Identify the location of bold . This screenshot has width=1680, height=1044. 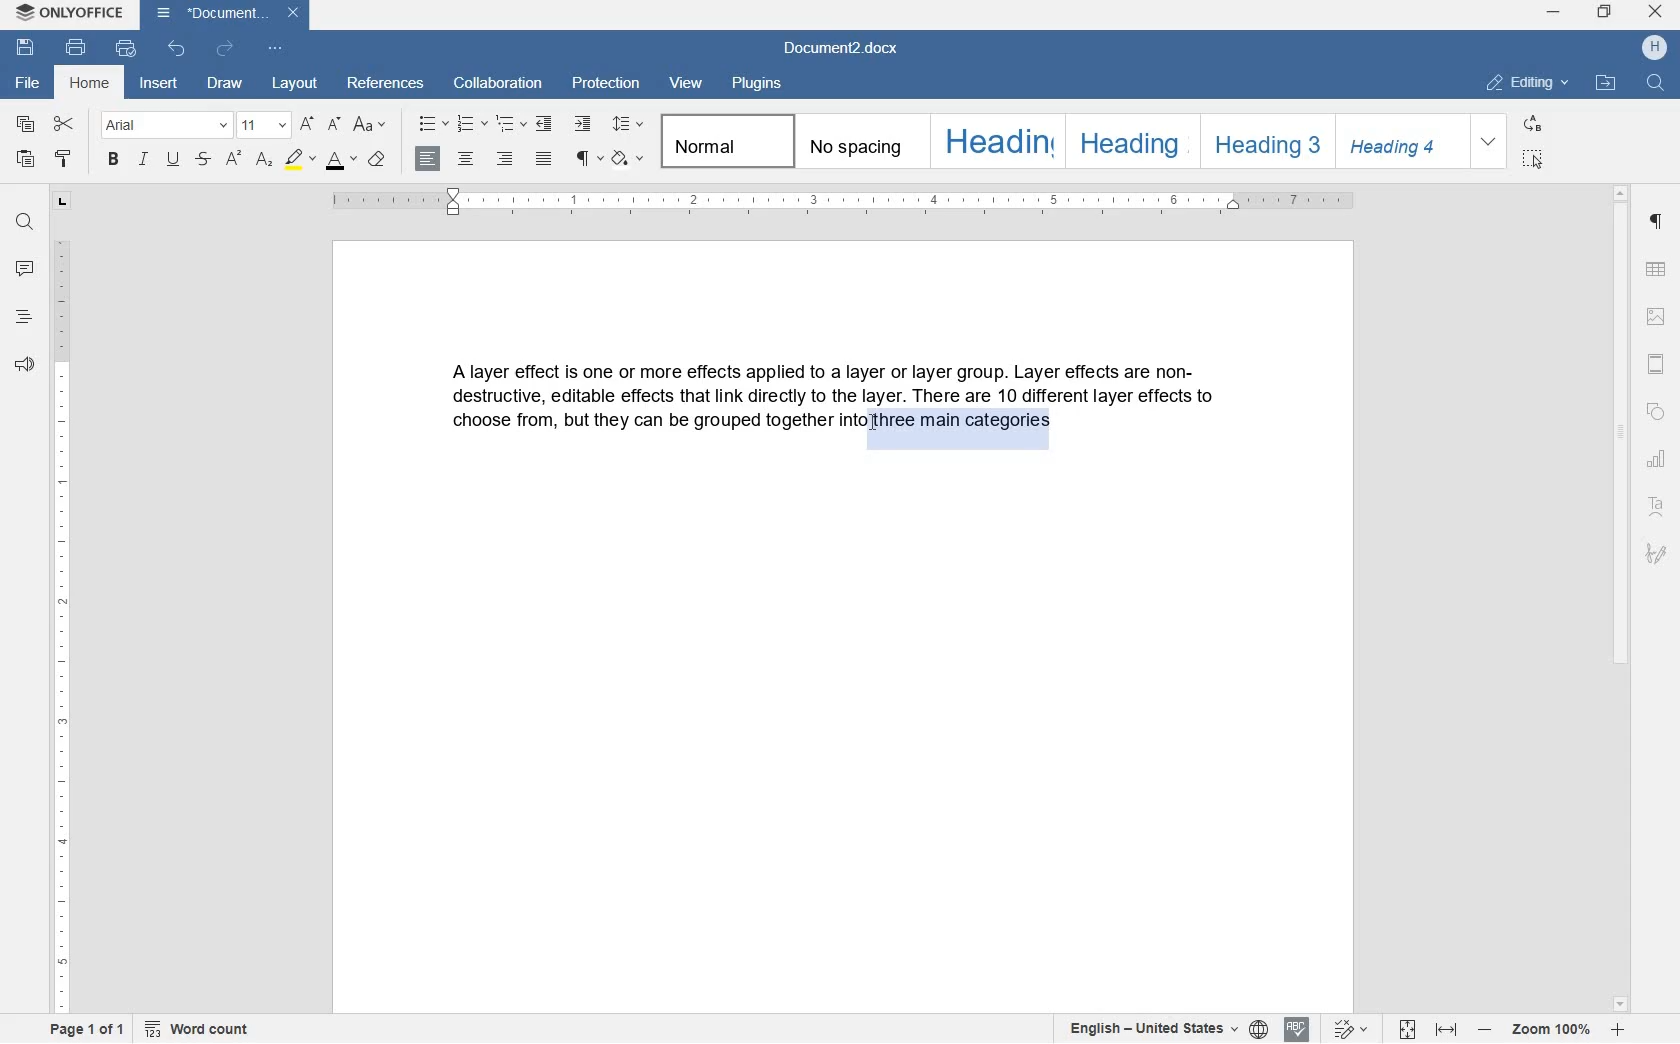
(114, 159).